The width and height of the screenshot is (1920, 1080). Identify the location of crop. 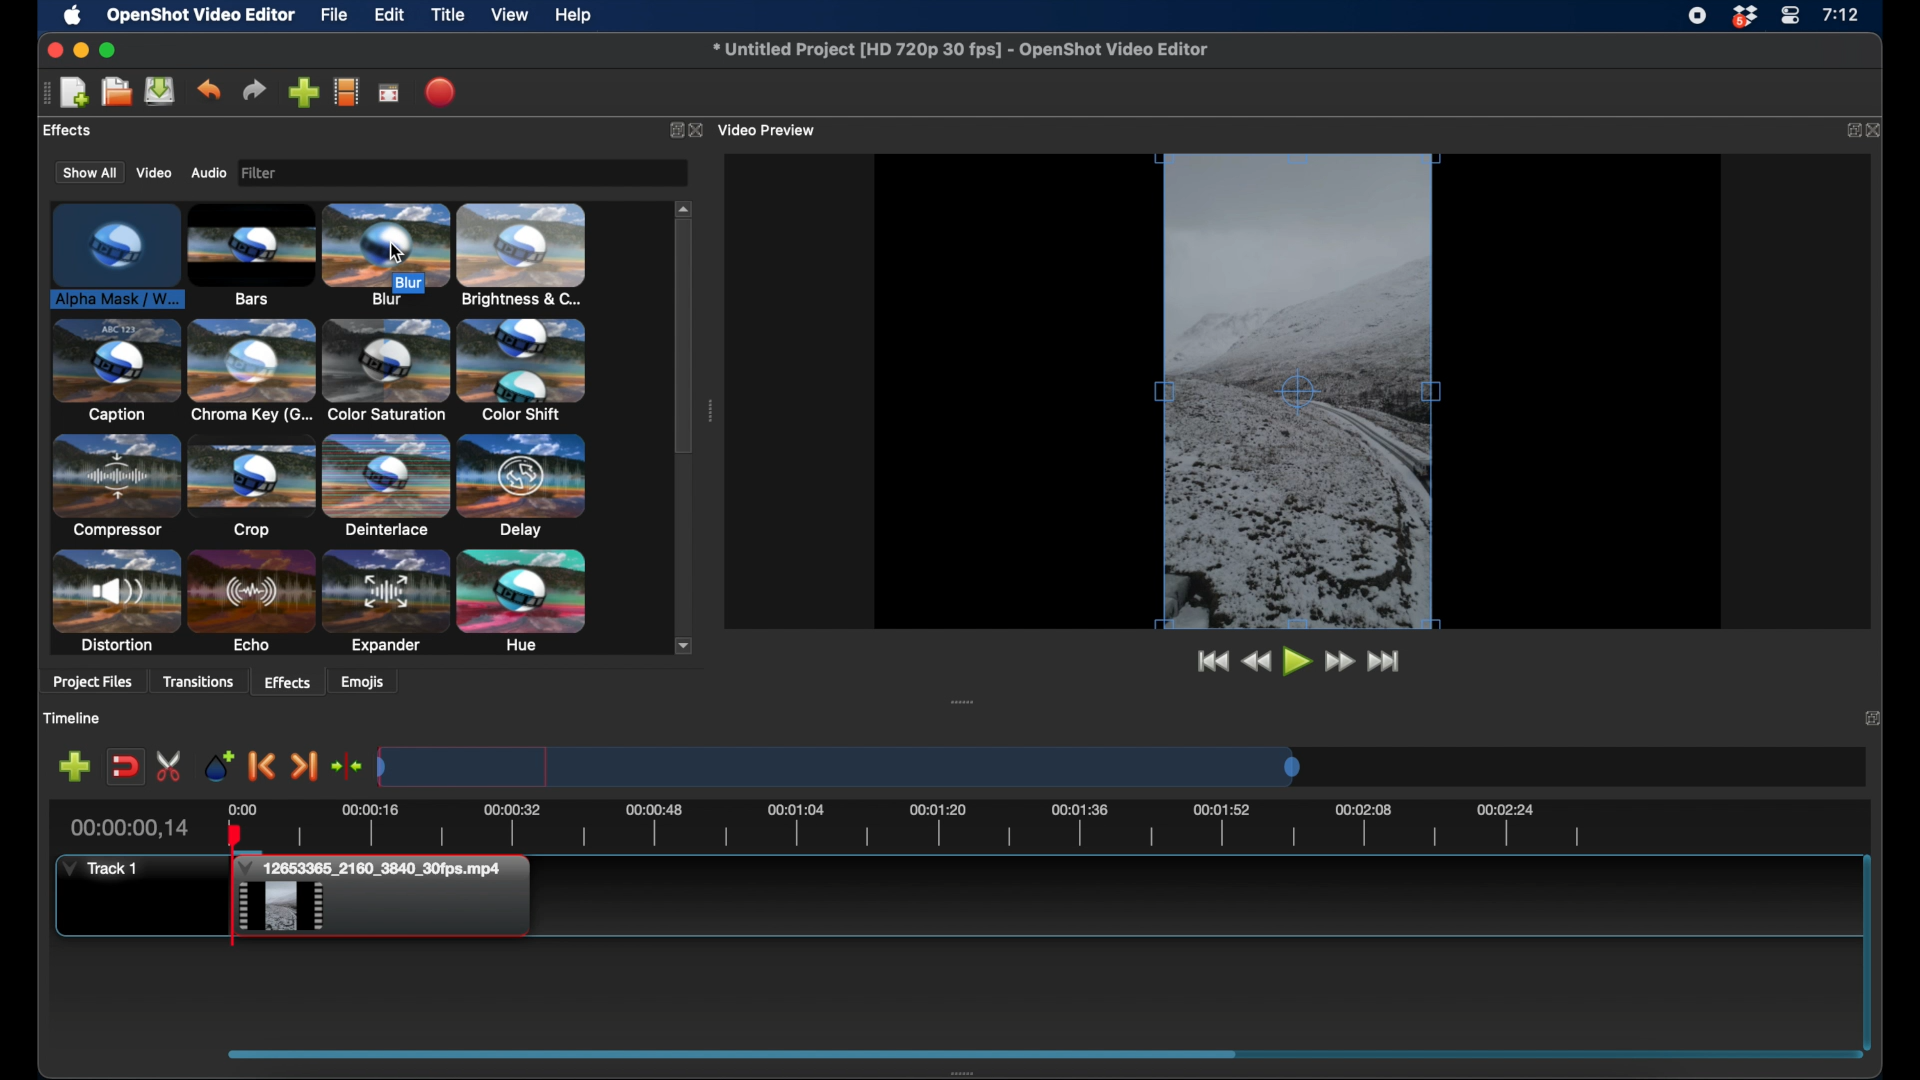
(251, 486).